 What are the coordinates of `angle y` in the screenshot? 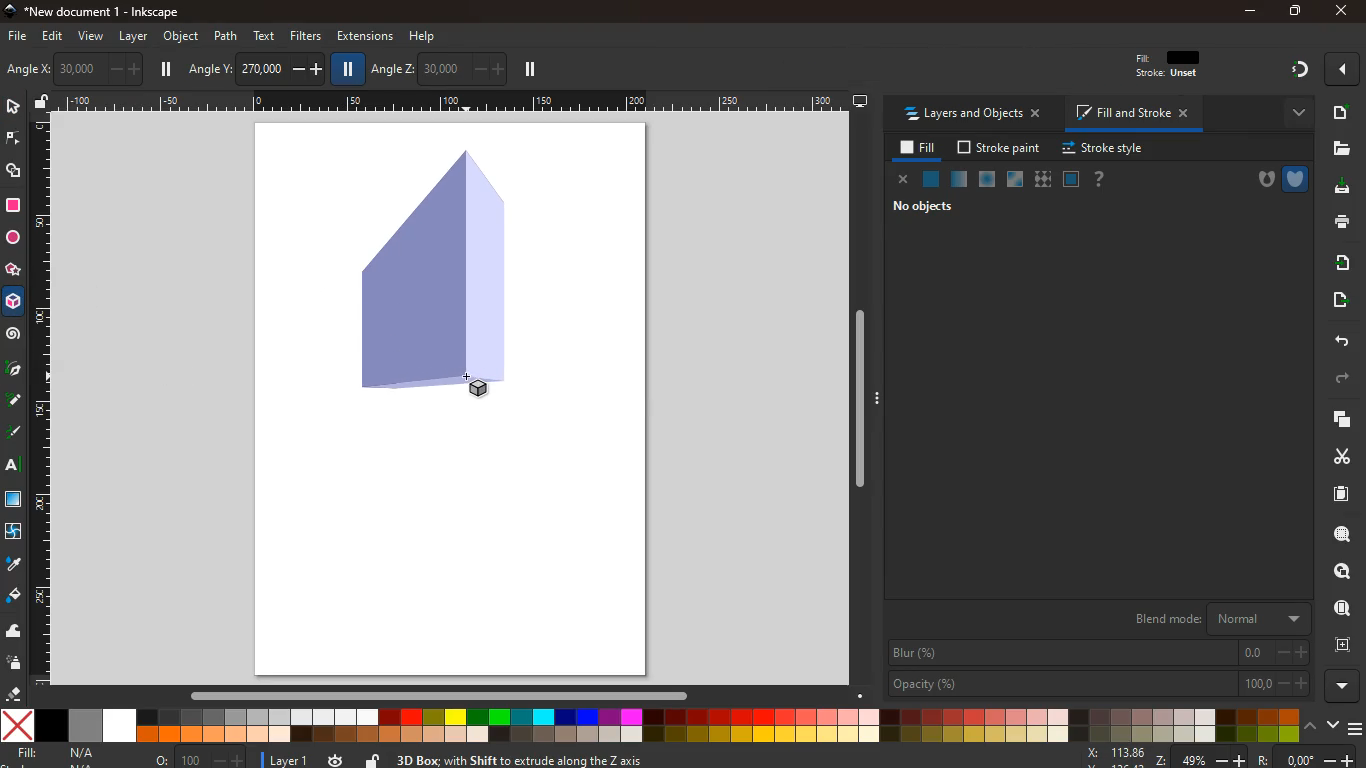 It's located at (255, 67).